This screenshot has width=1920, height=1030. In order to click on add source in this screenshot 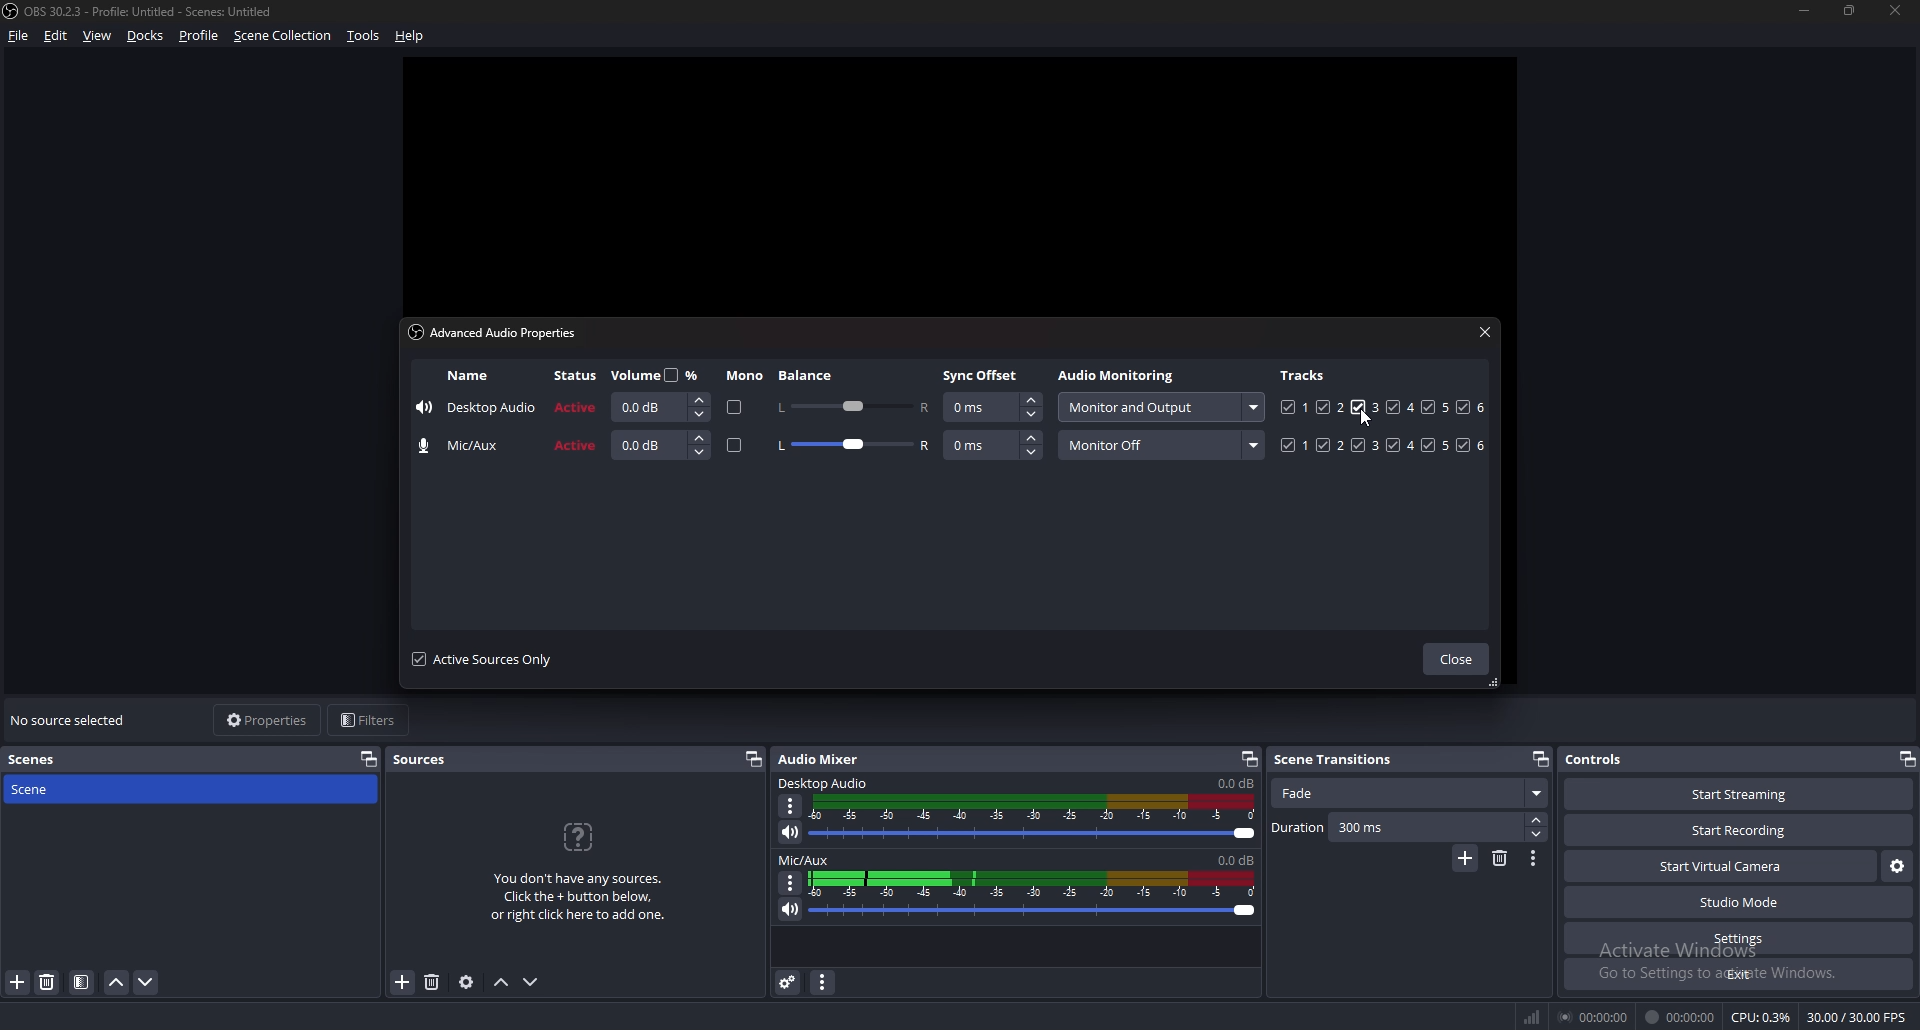, I will do `click(401, 983)`.